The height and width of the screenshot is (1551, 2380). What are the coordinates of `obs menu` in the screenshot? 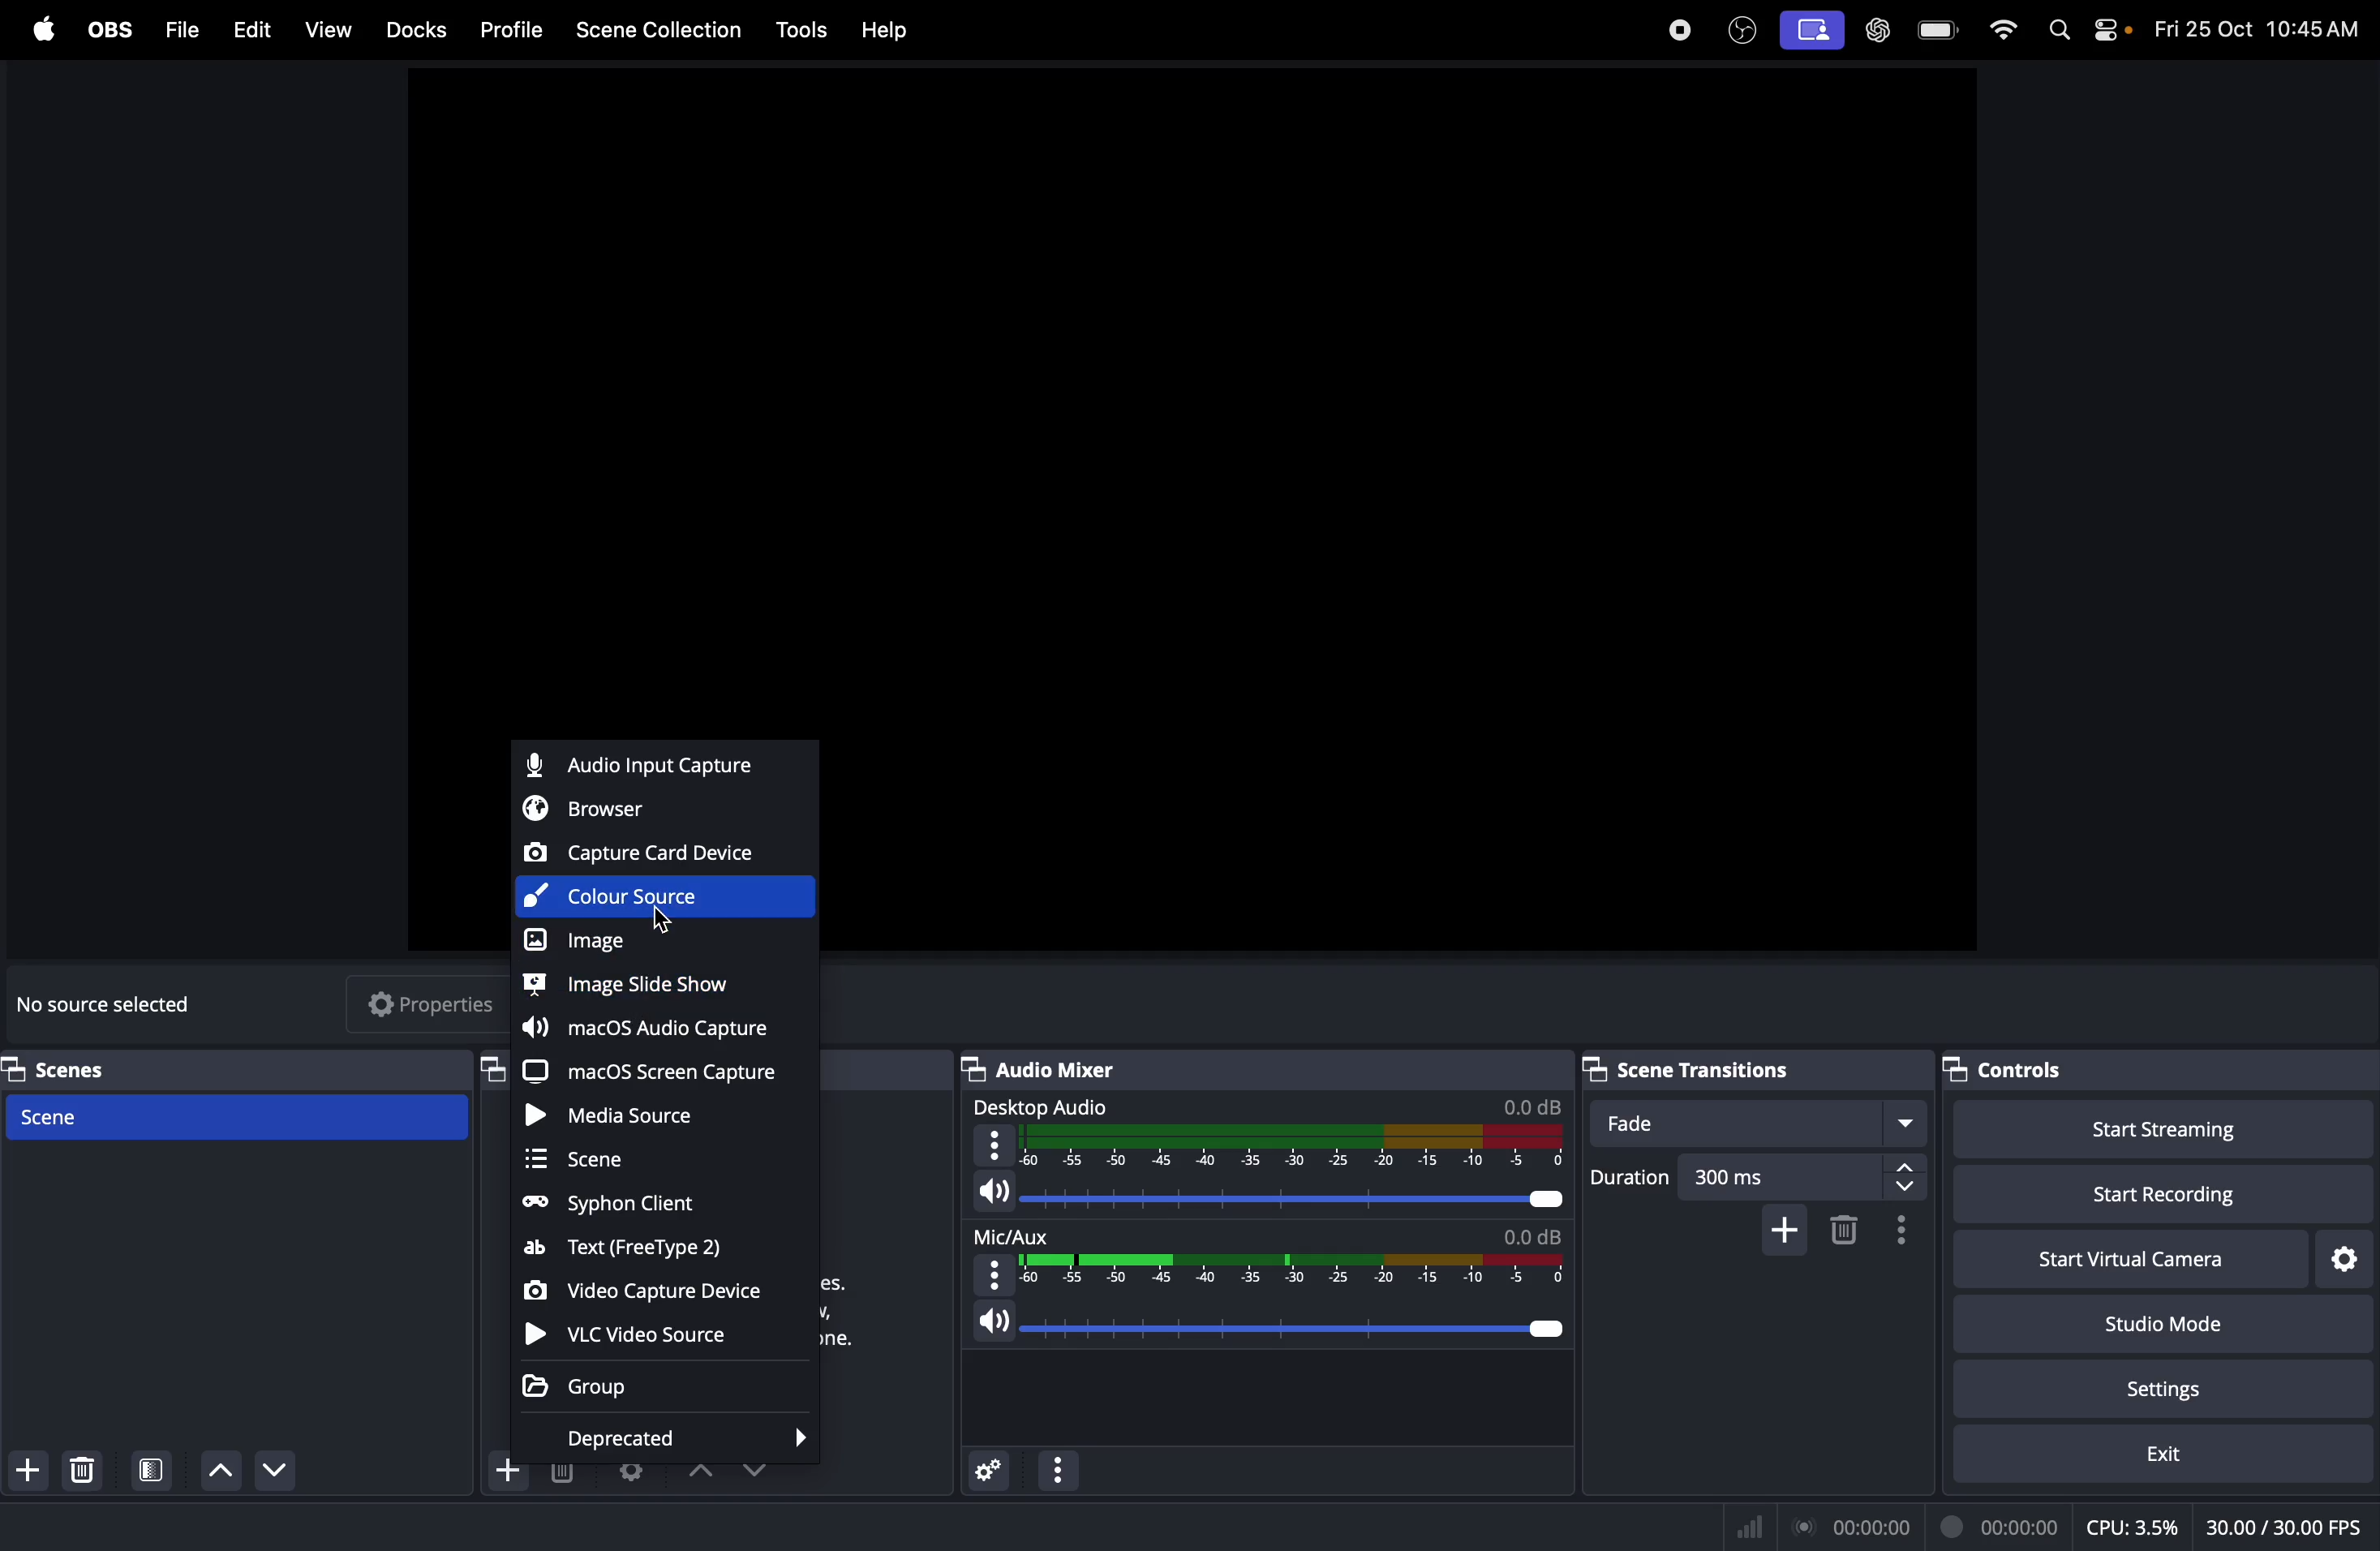 It's located at (108, 27).